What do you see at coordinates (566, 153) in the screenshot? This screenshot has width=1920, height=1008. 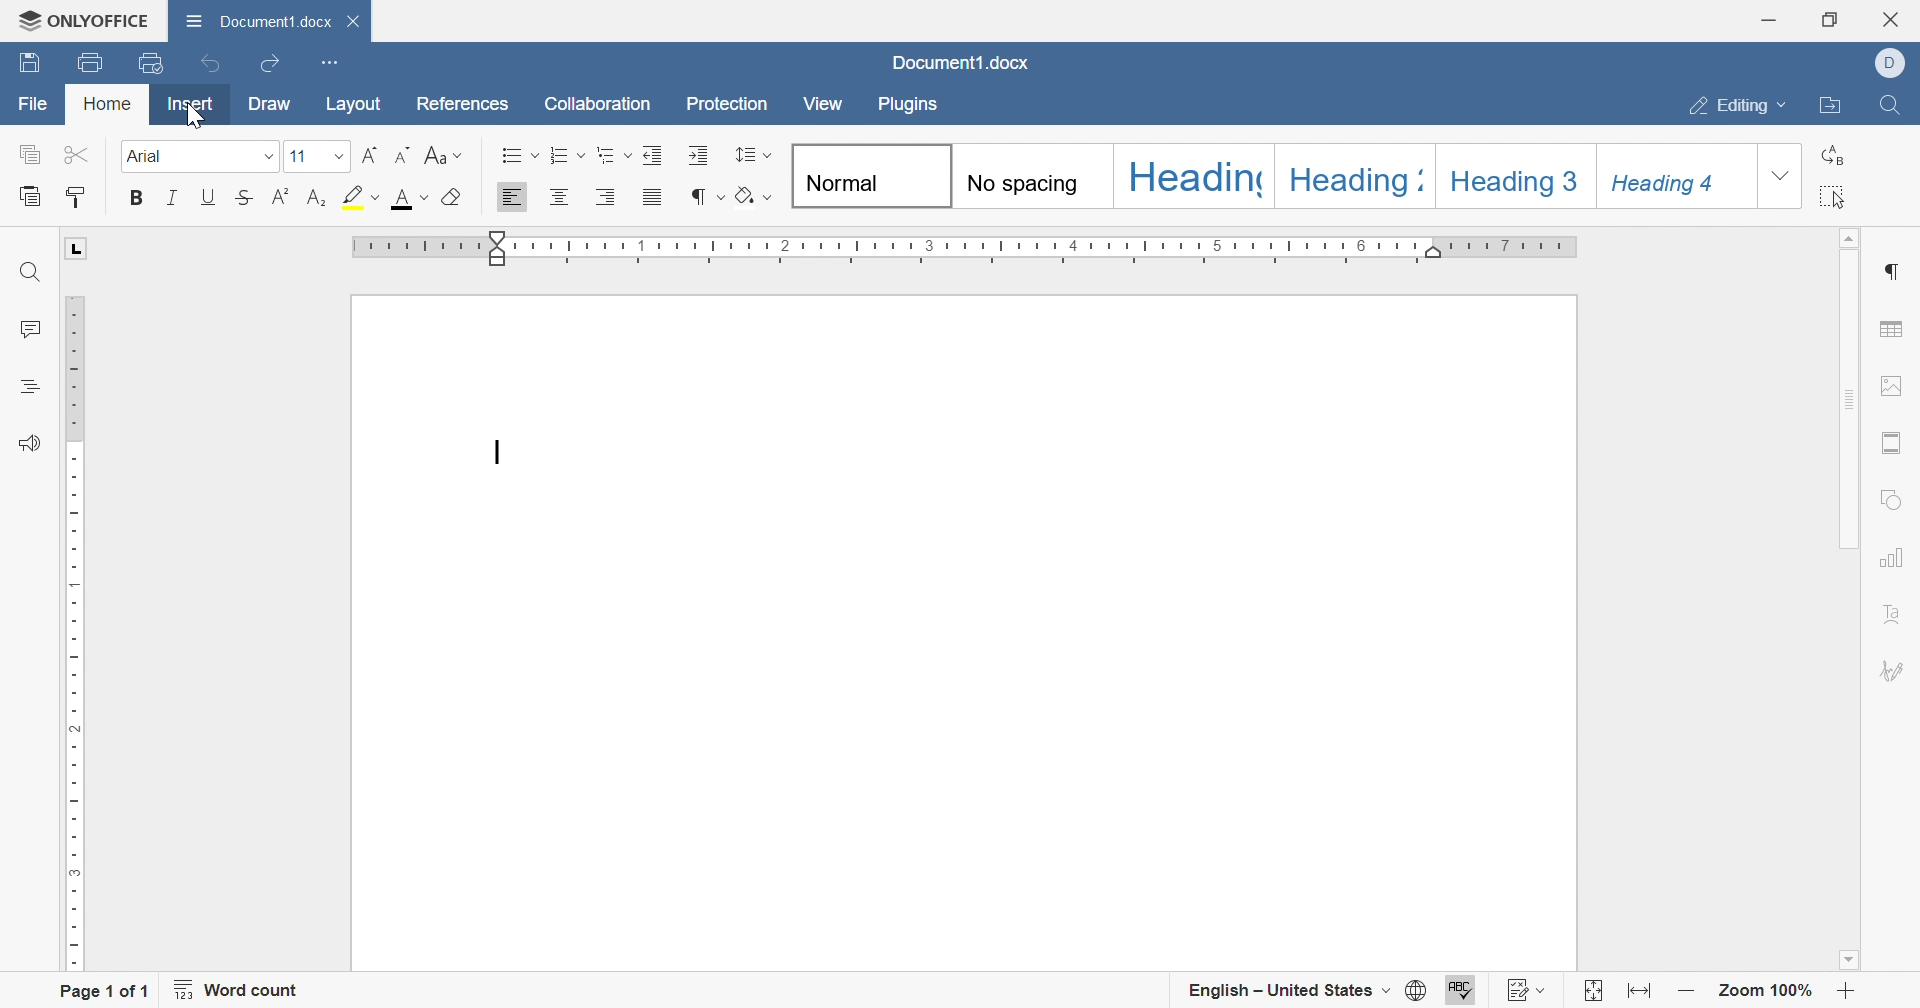 I see `Numbering` at bounding box center [566, 153].